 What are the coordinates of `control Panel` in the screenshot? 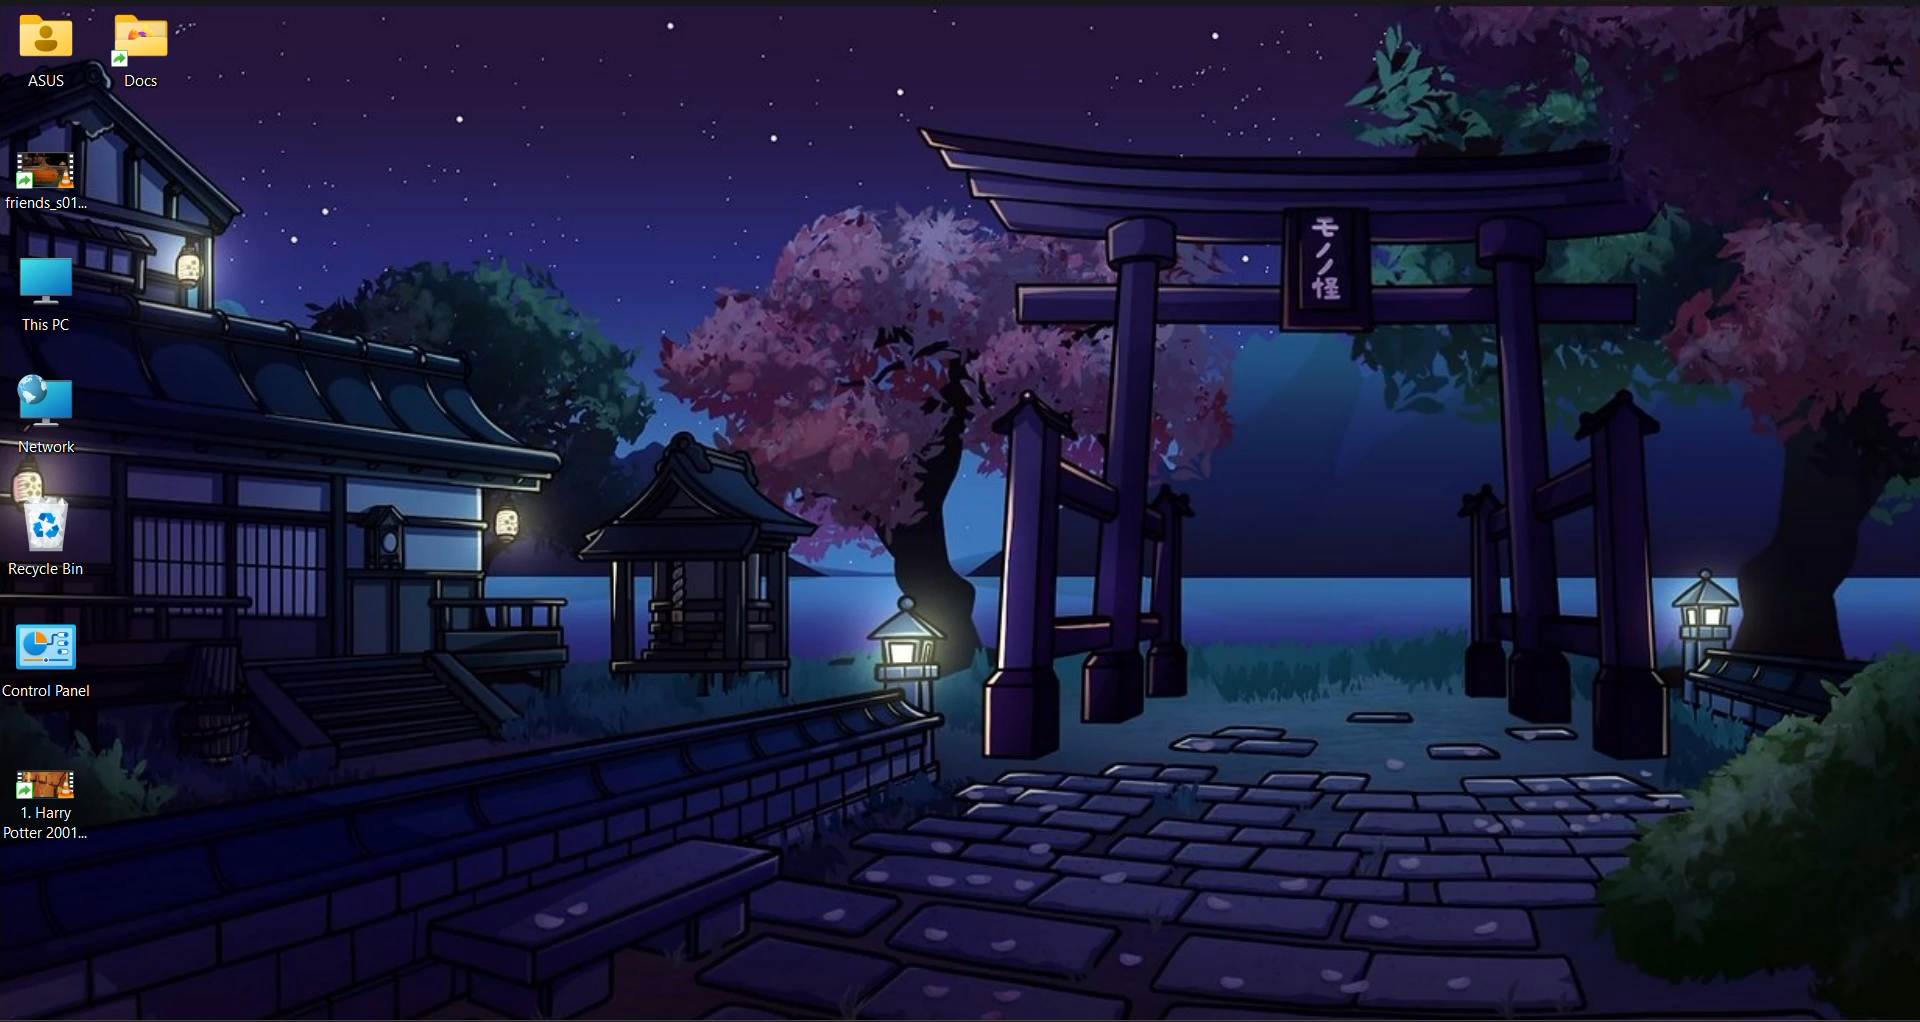 It's located at (53, 663).